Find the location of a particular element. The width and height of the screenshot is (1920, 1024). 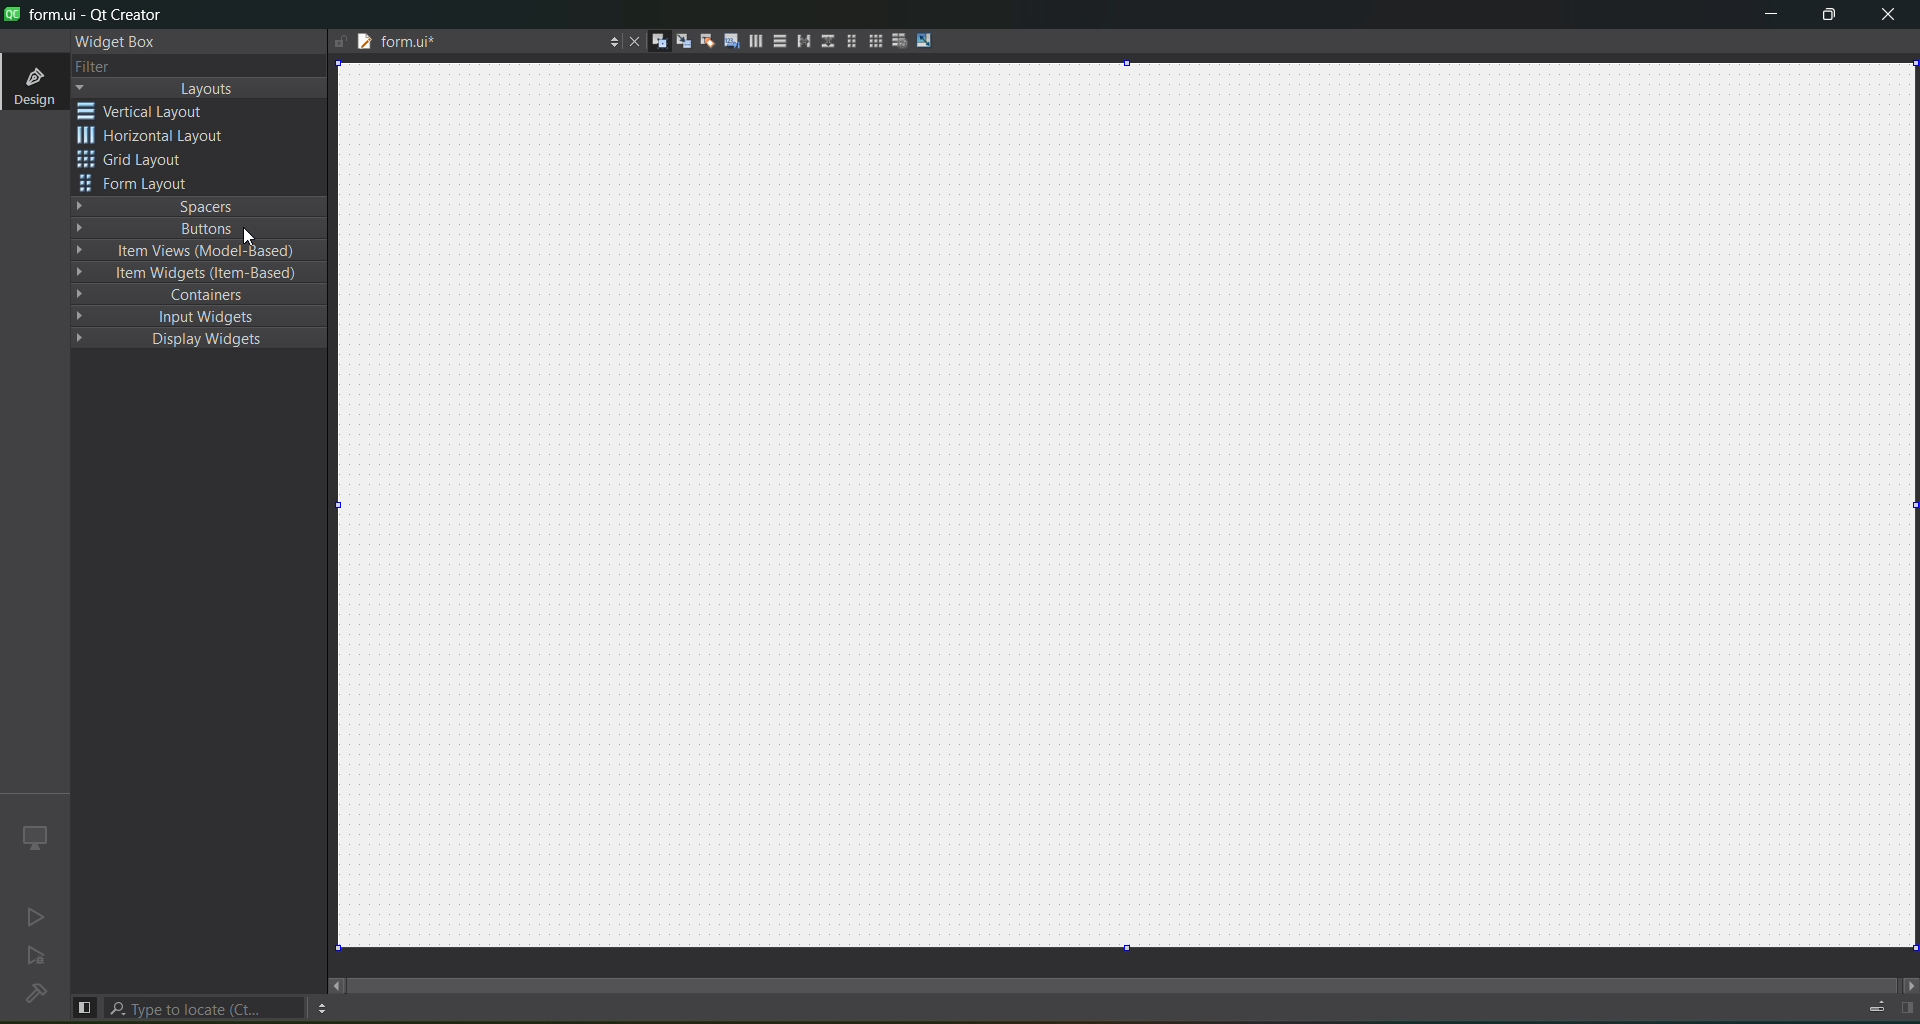

edit buddies is located at coordinates (704, 40).